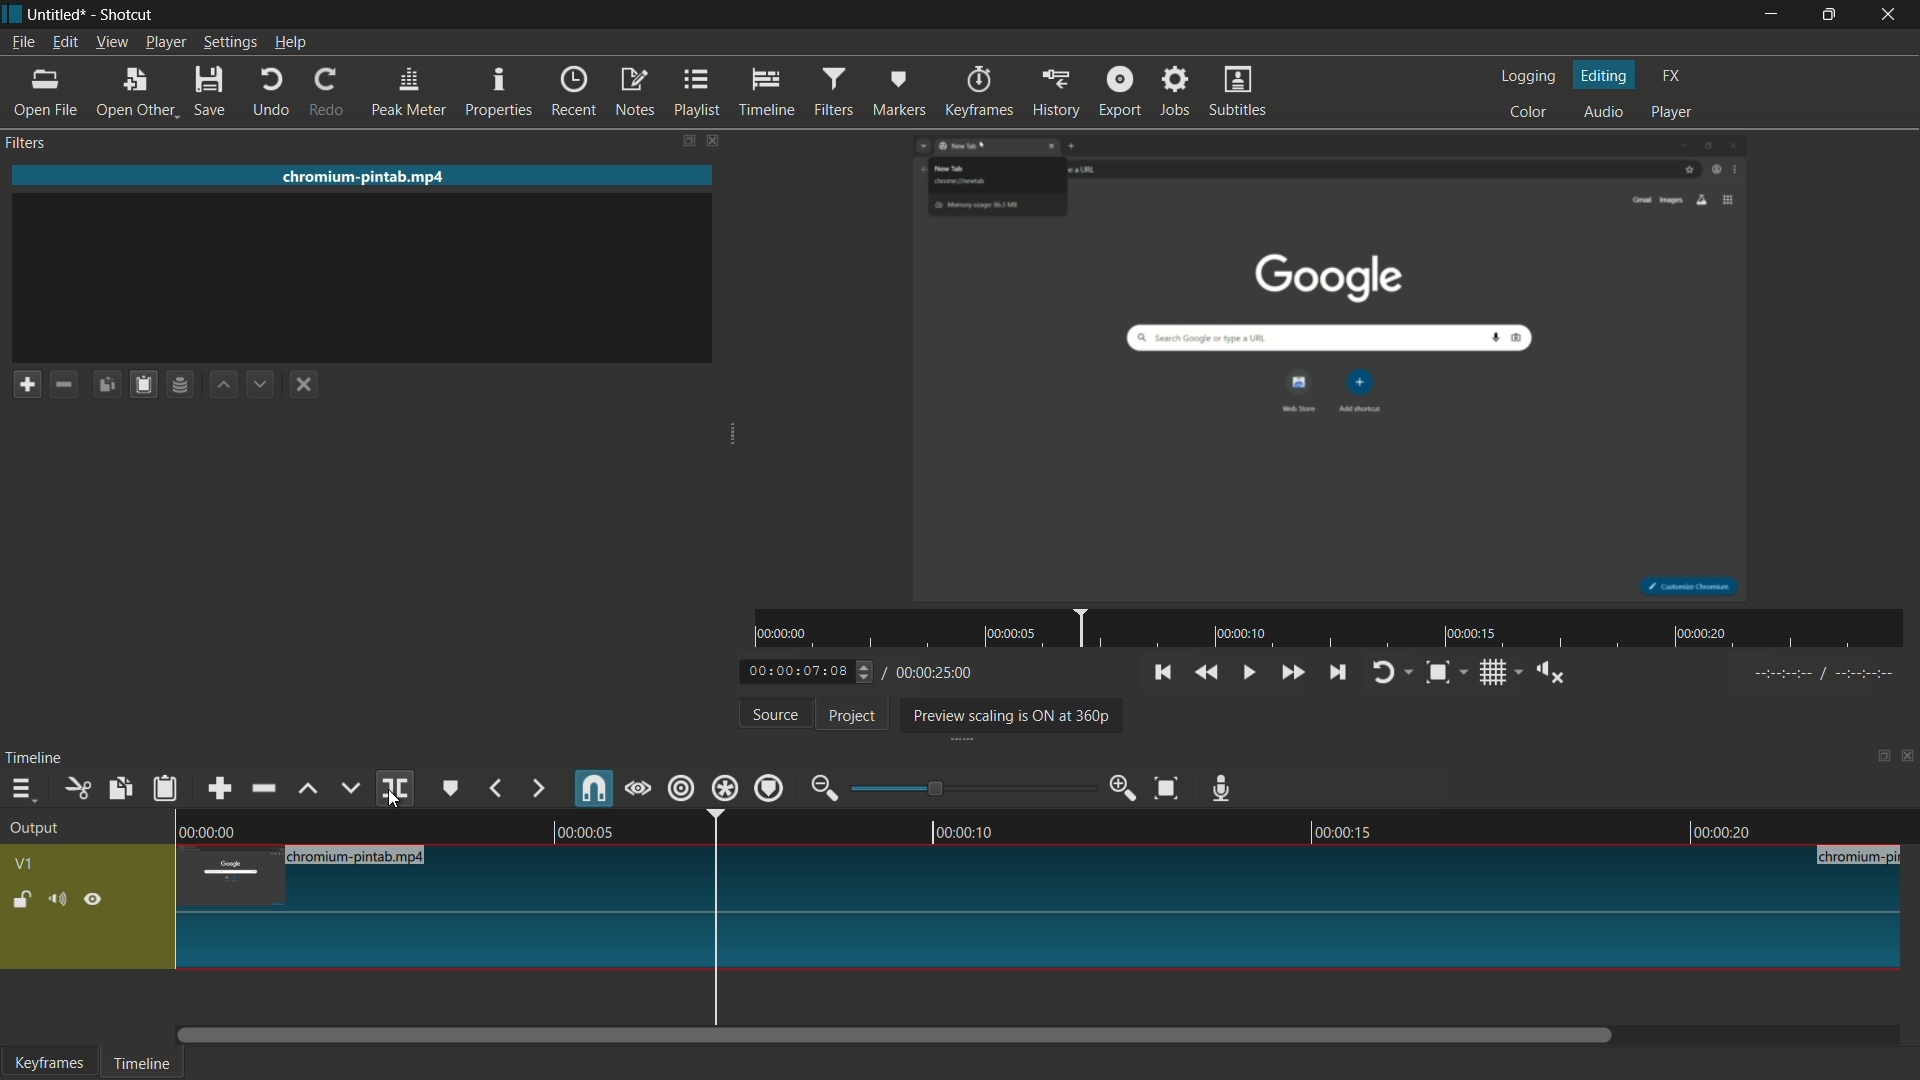 Image resolution: width=1920 pixels, height=1080 pixels. I want to click on current time, so click(800, 673).